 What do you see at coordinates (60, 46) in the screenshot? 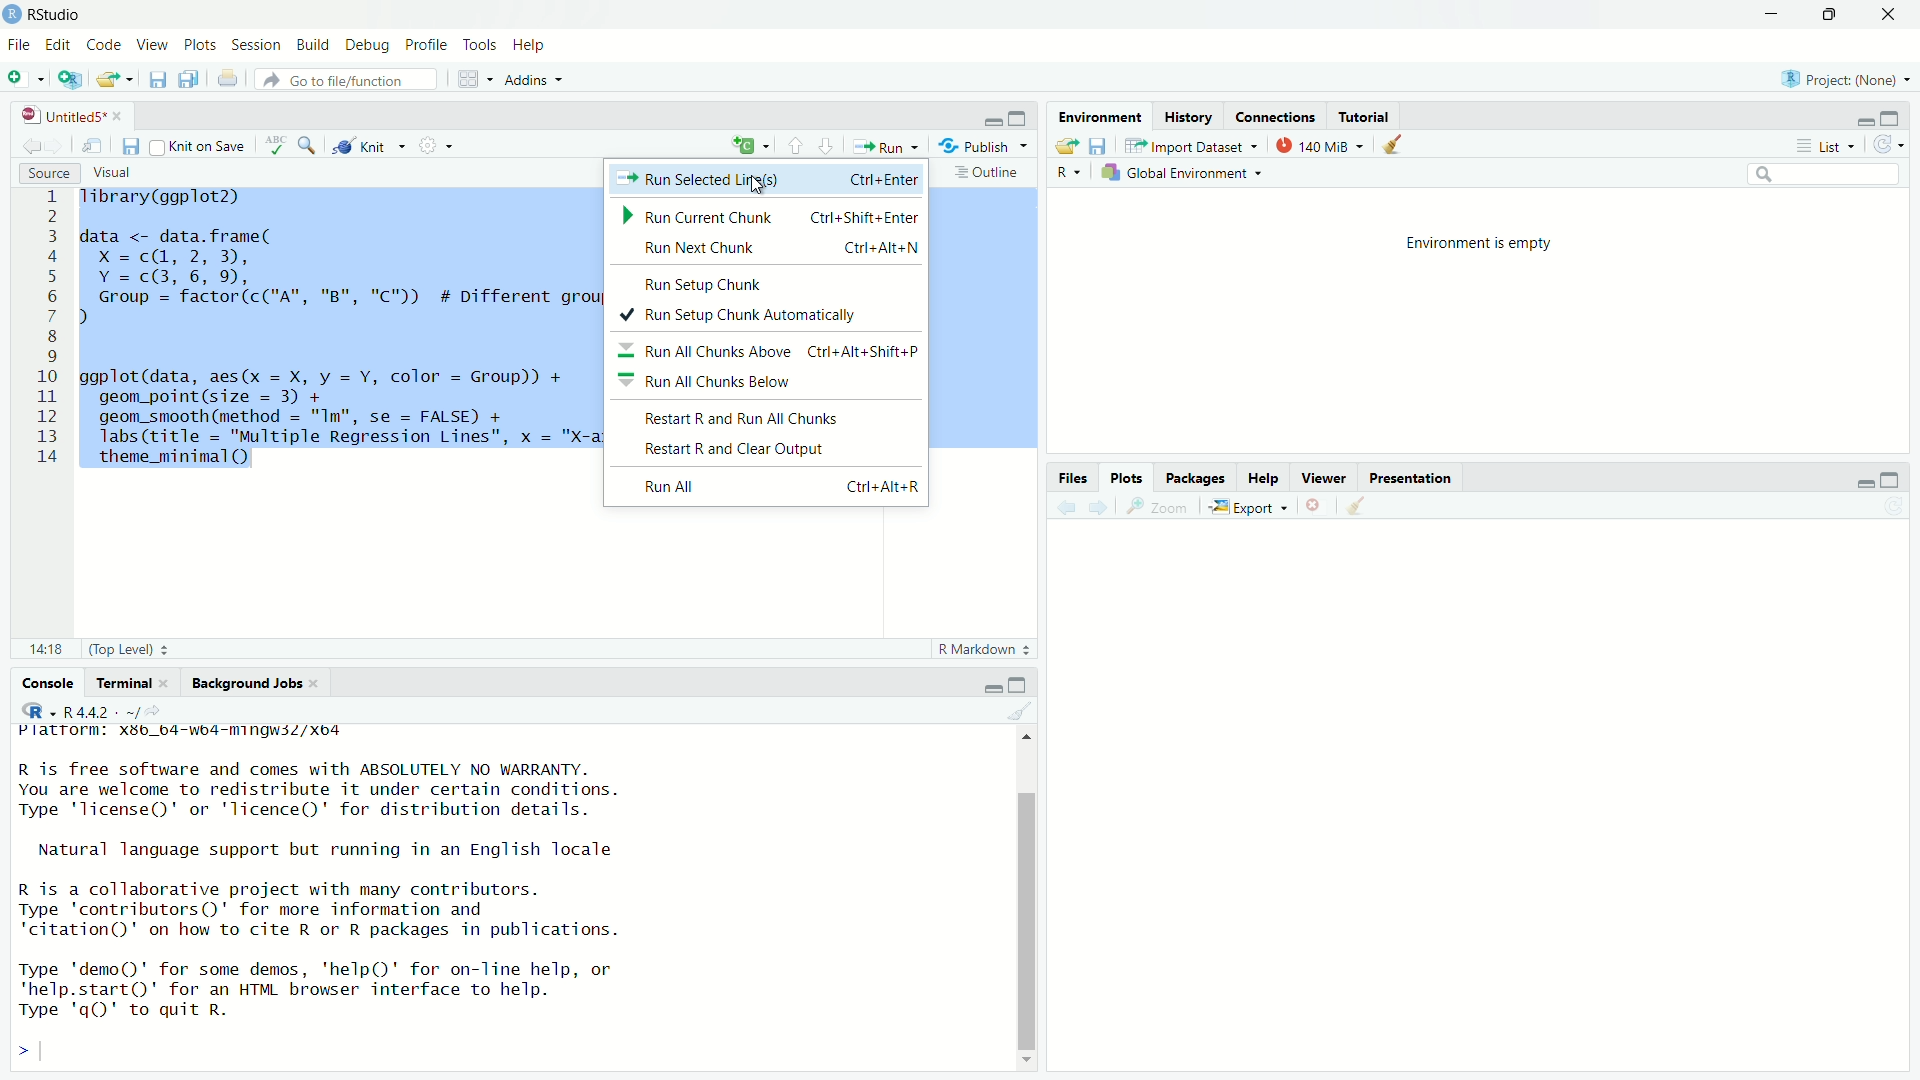
I see `Edit` at bounding box center [60, 46].